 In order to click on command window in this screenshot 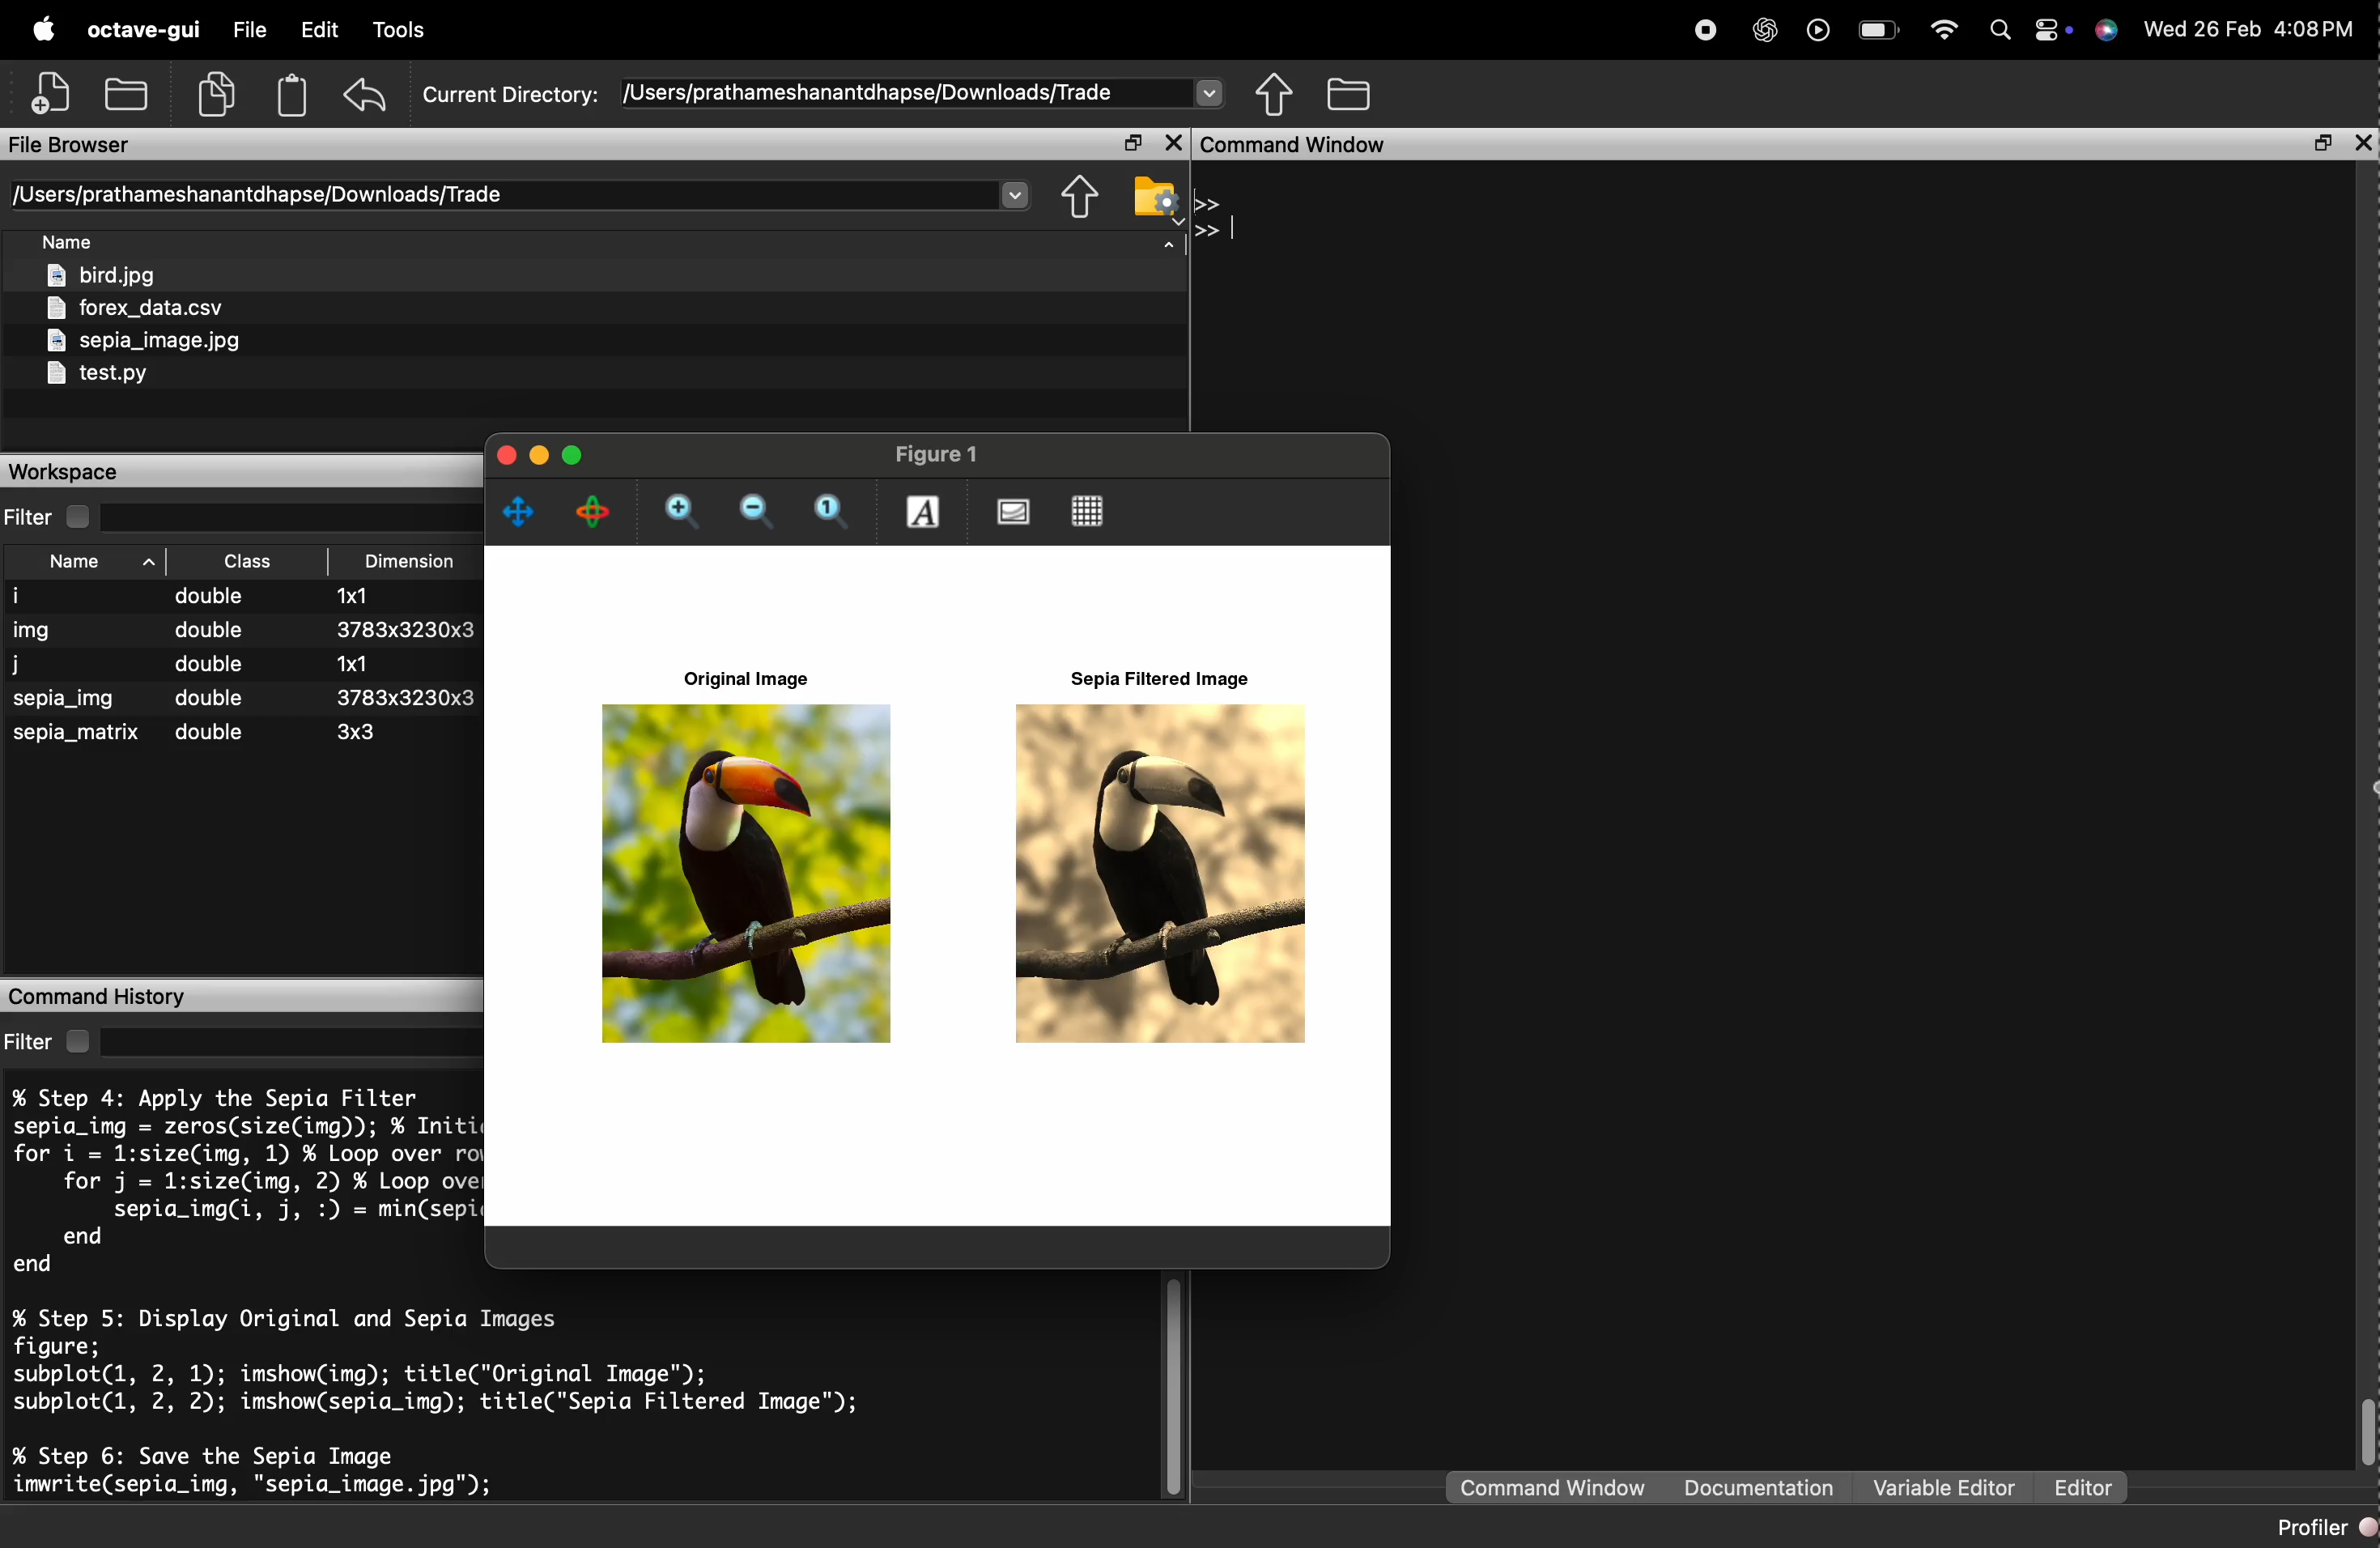, I will do `click(1552, 1486)`.